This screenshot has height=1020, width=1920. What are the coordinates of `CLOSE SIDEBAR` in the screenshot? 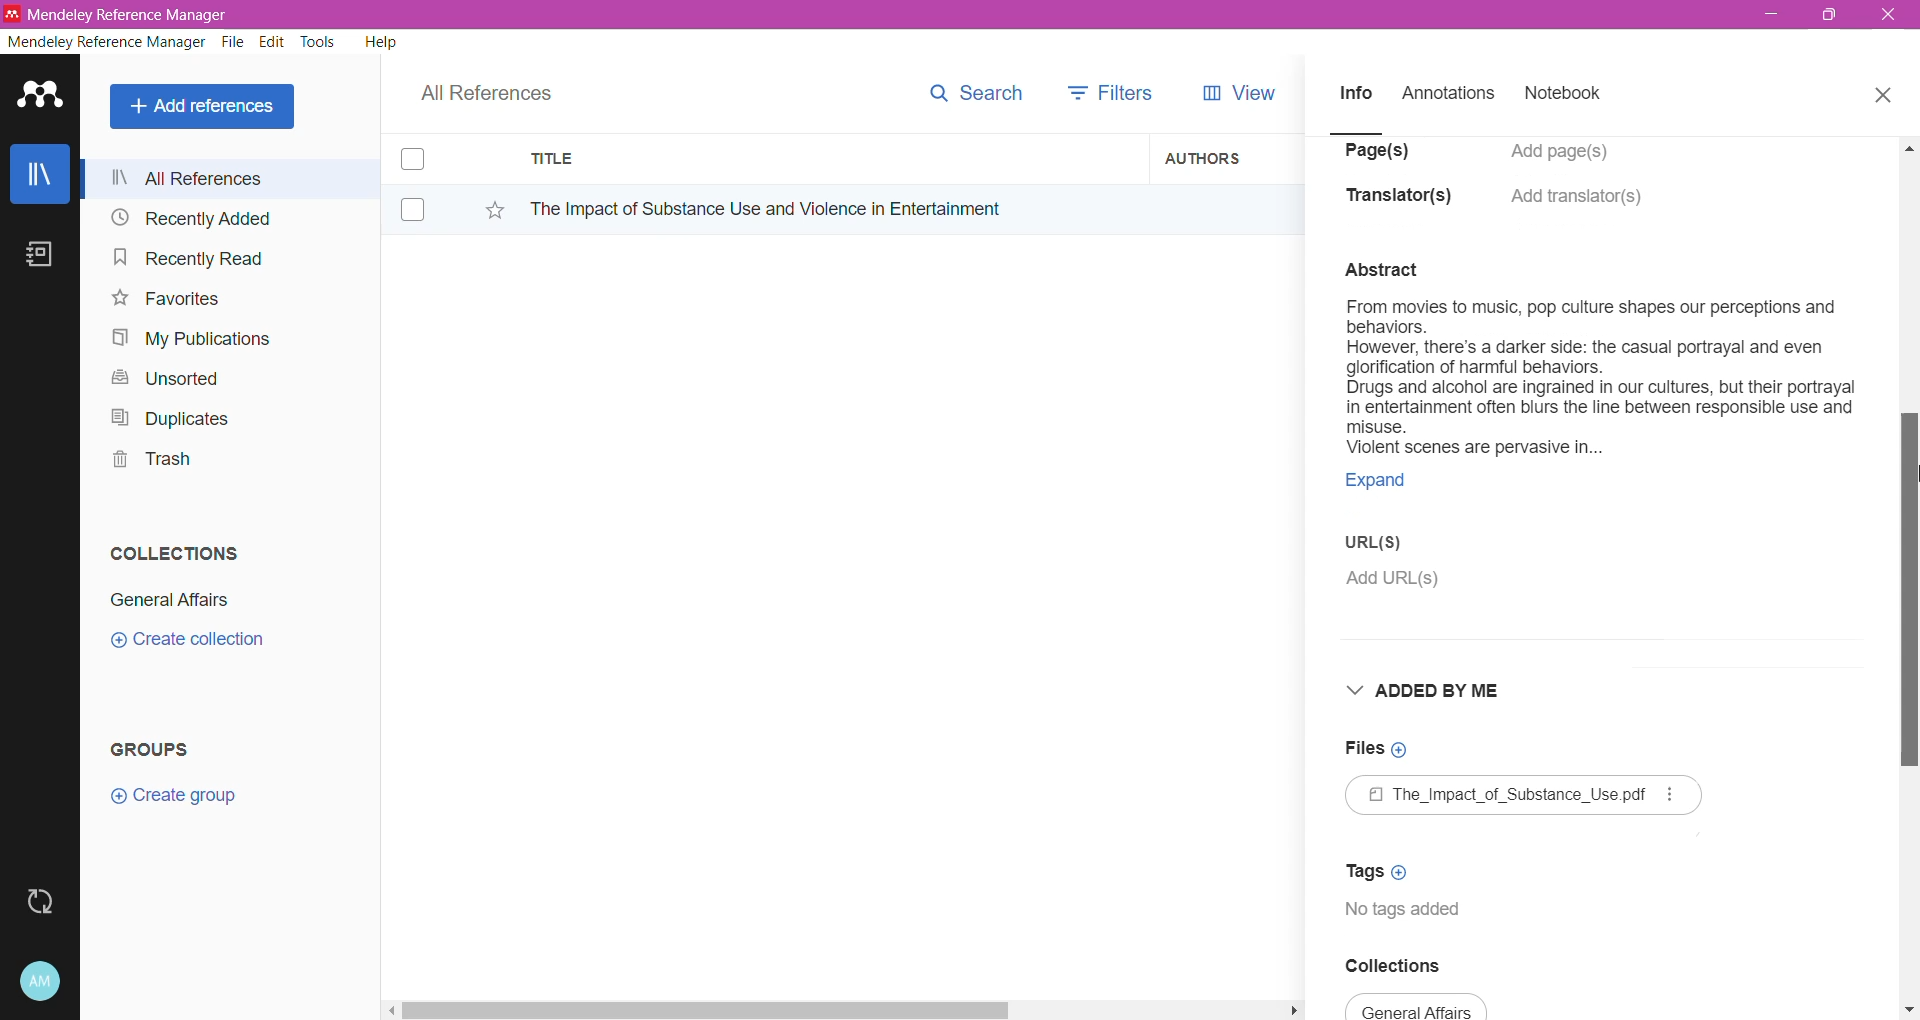 It's located at (1885, 95).